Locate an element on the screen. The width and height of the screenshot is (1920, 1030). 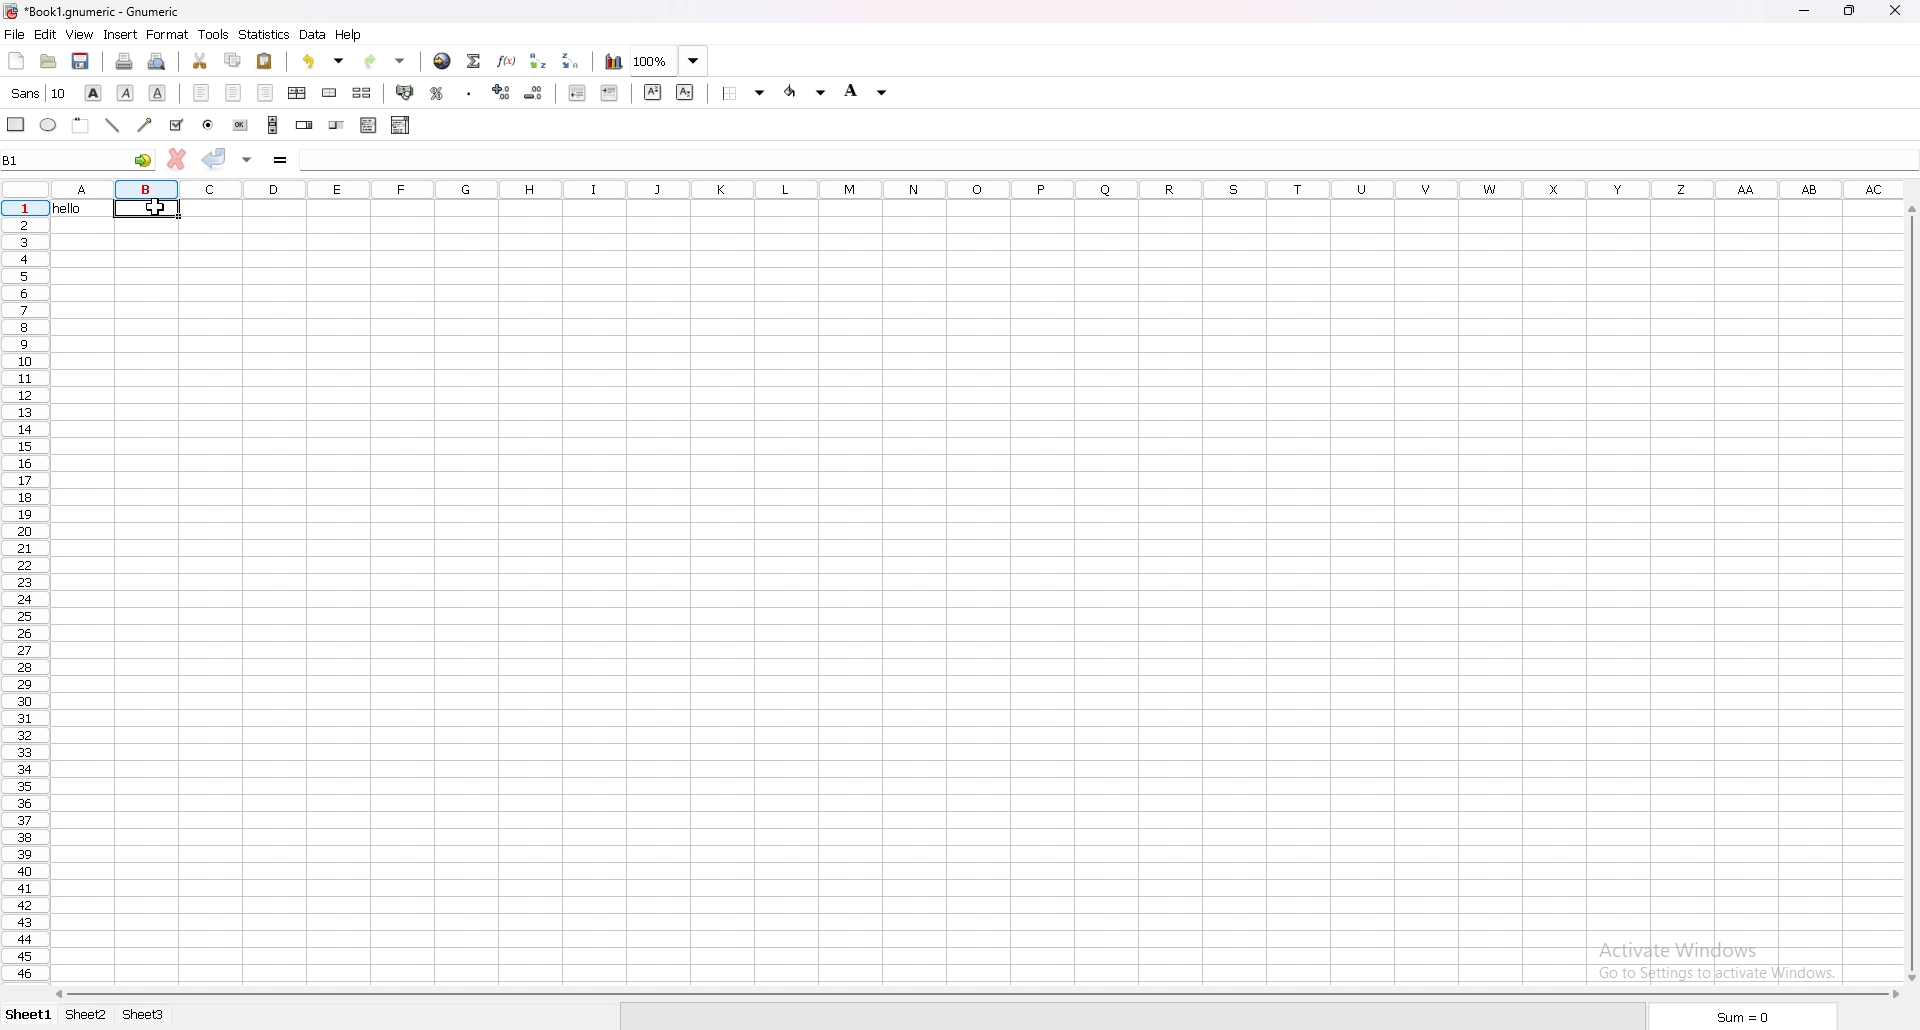
cancel change is located at coordinates (177, 159).